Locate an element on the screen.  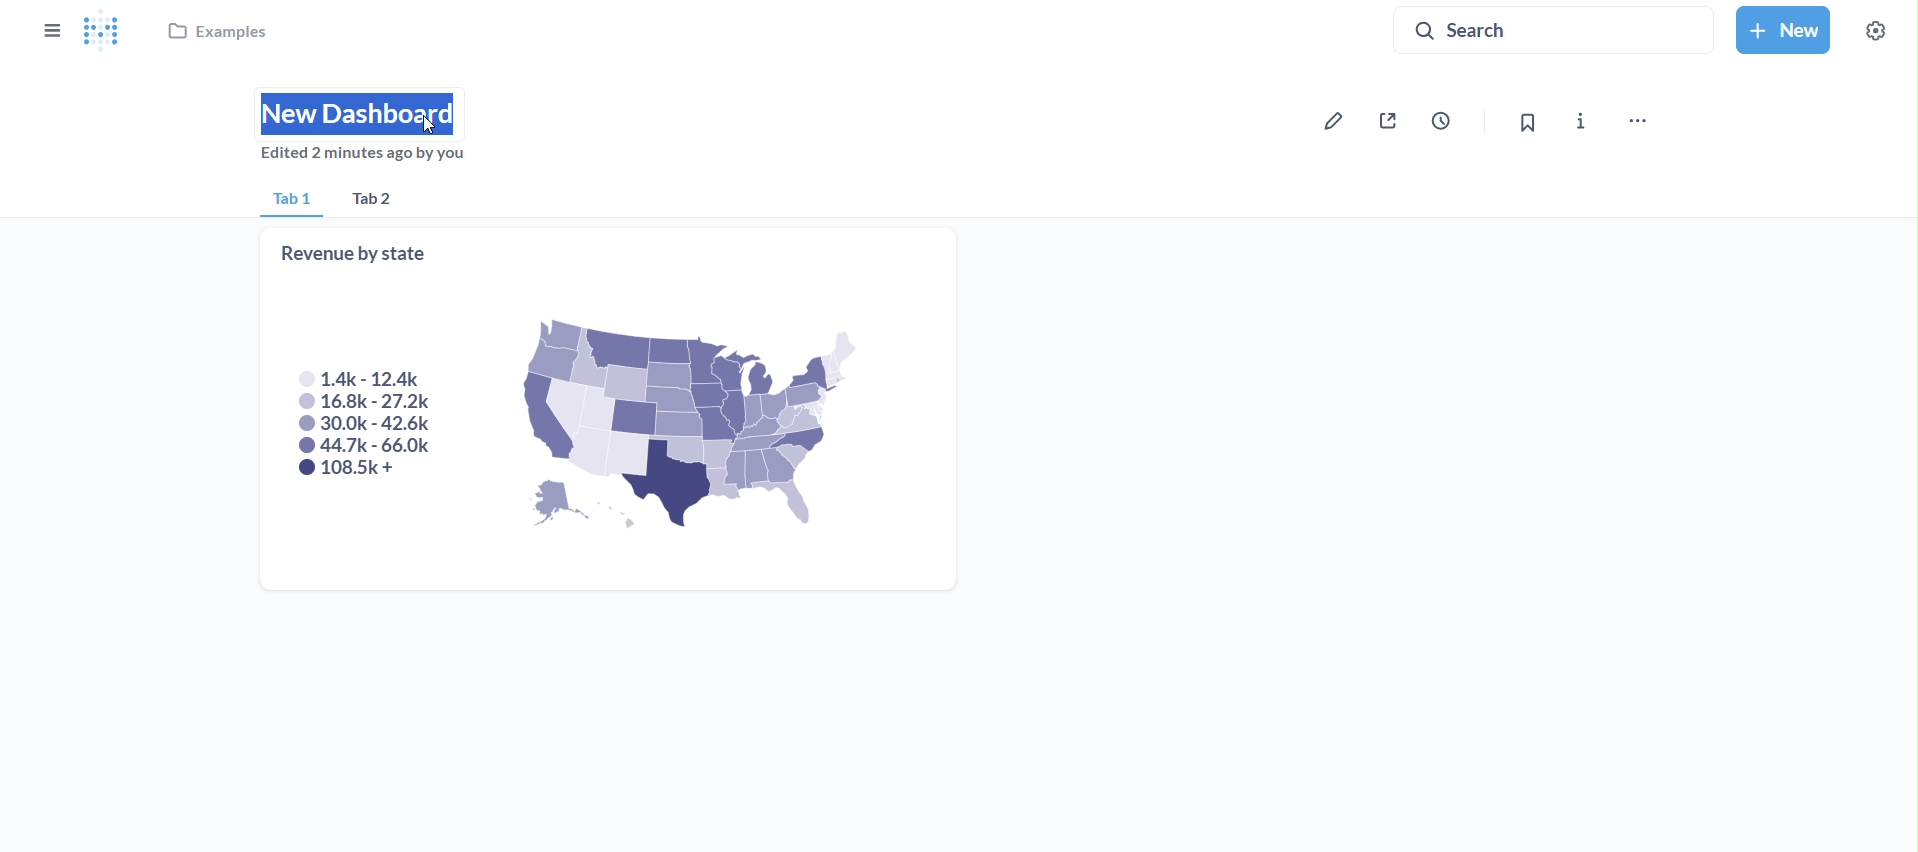
tab 1 is located at coordinates (290, 201).